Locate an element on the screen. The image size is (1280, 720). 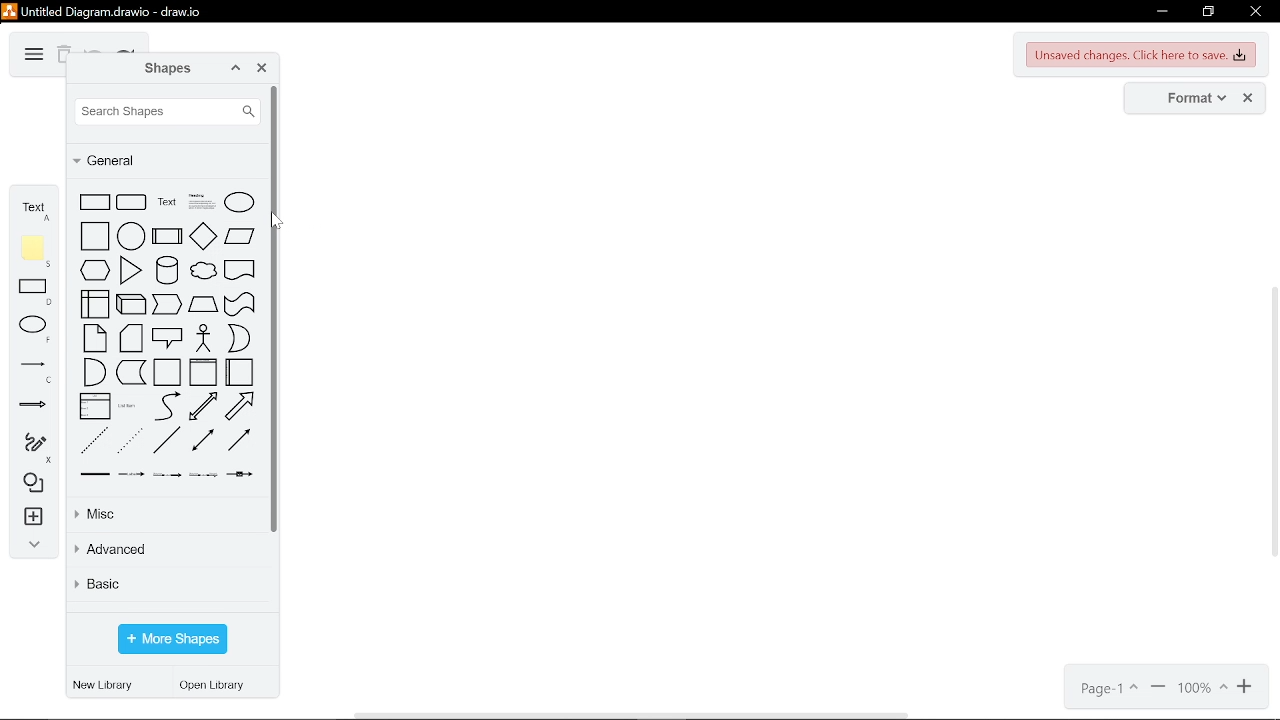
arrows is located at coordinates (33, 408).